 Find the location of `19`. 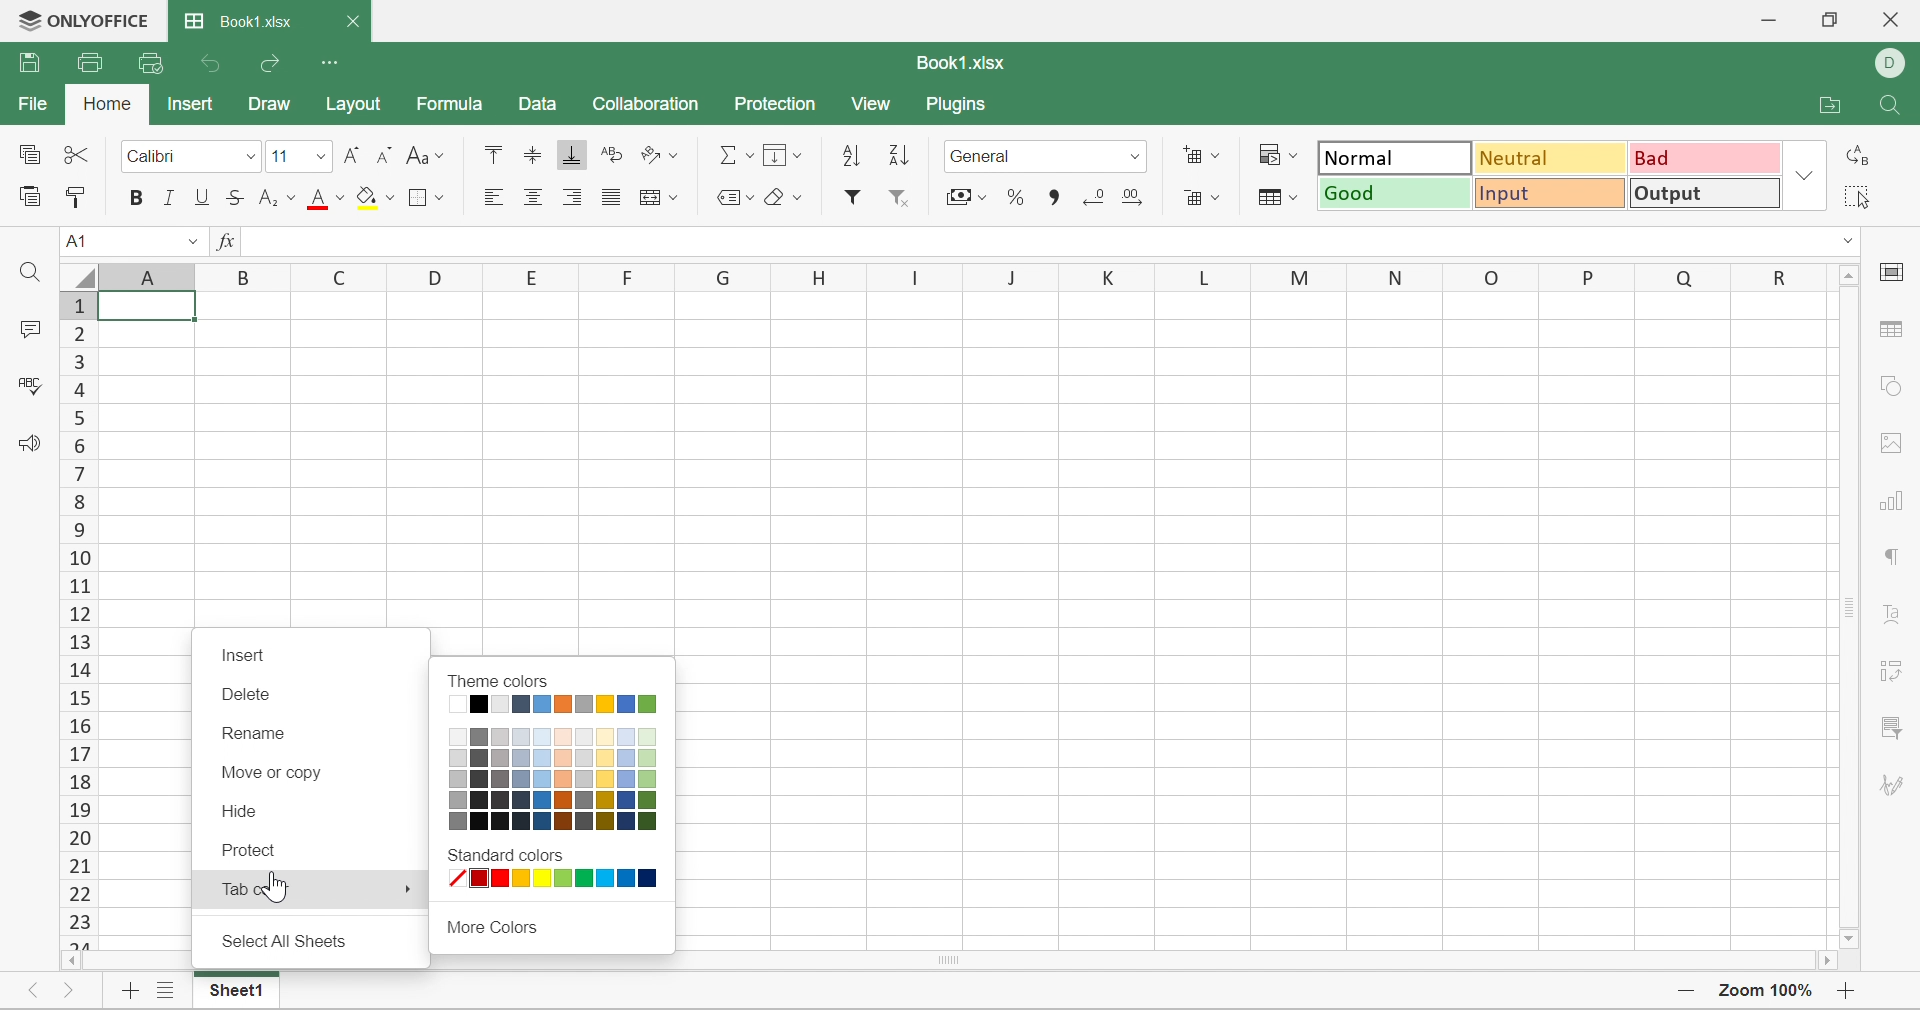

19 is located at coordinates (79, 807).